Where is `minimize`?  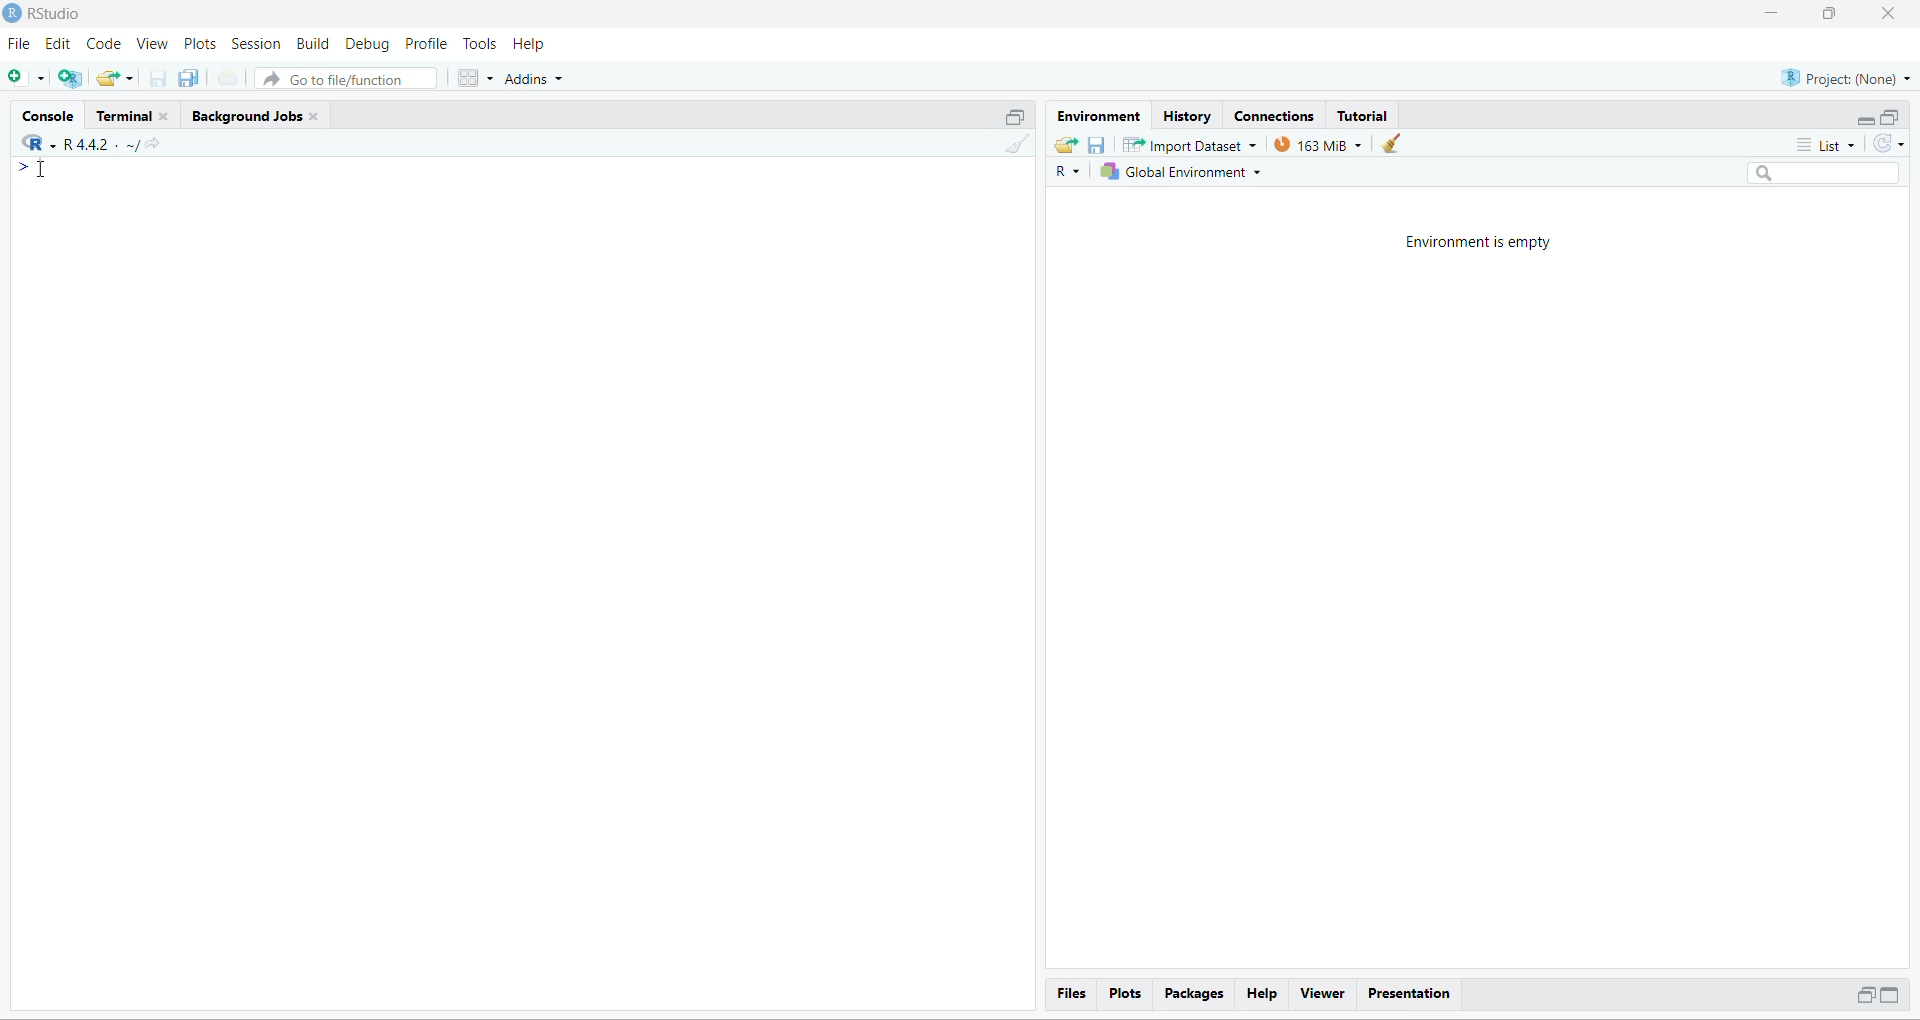
minimize is located at coordinates (1767, 13).